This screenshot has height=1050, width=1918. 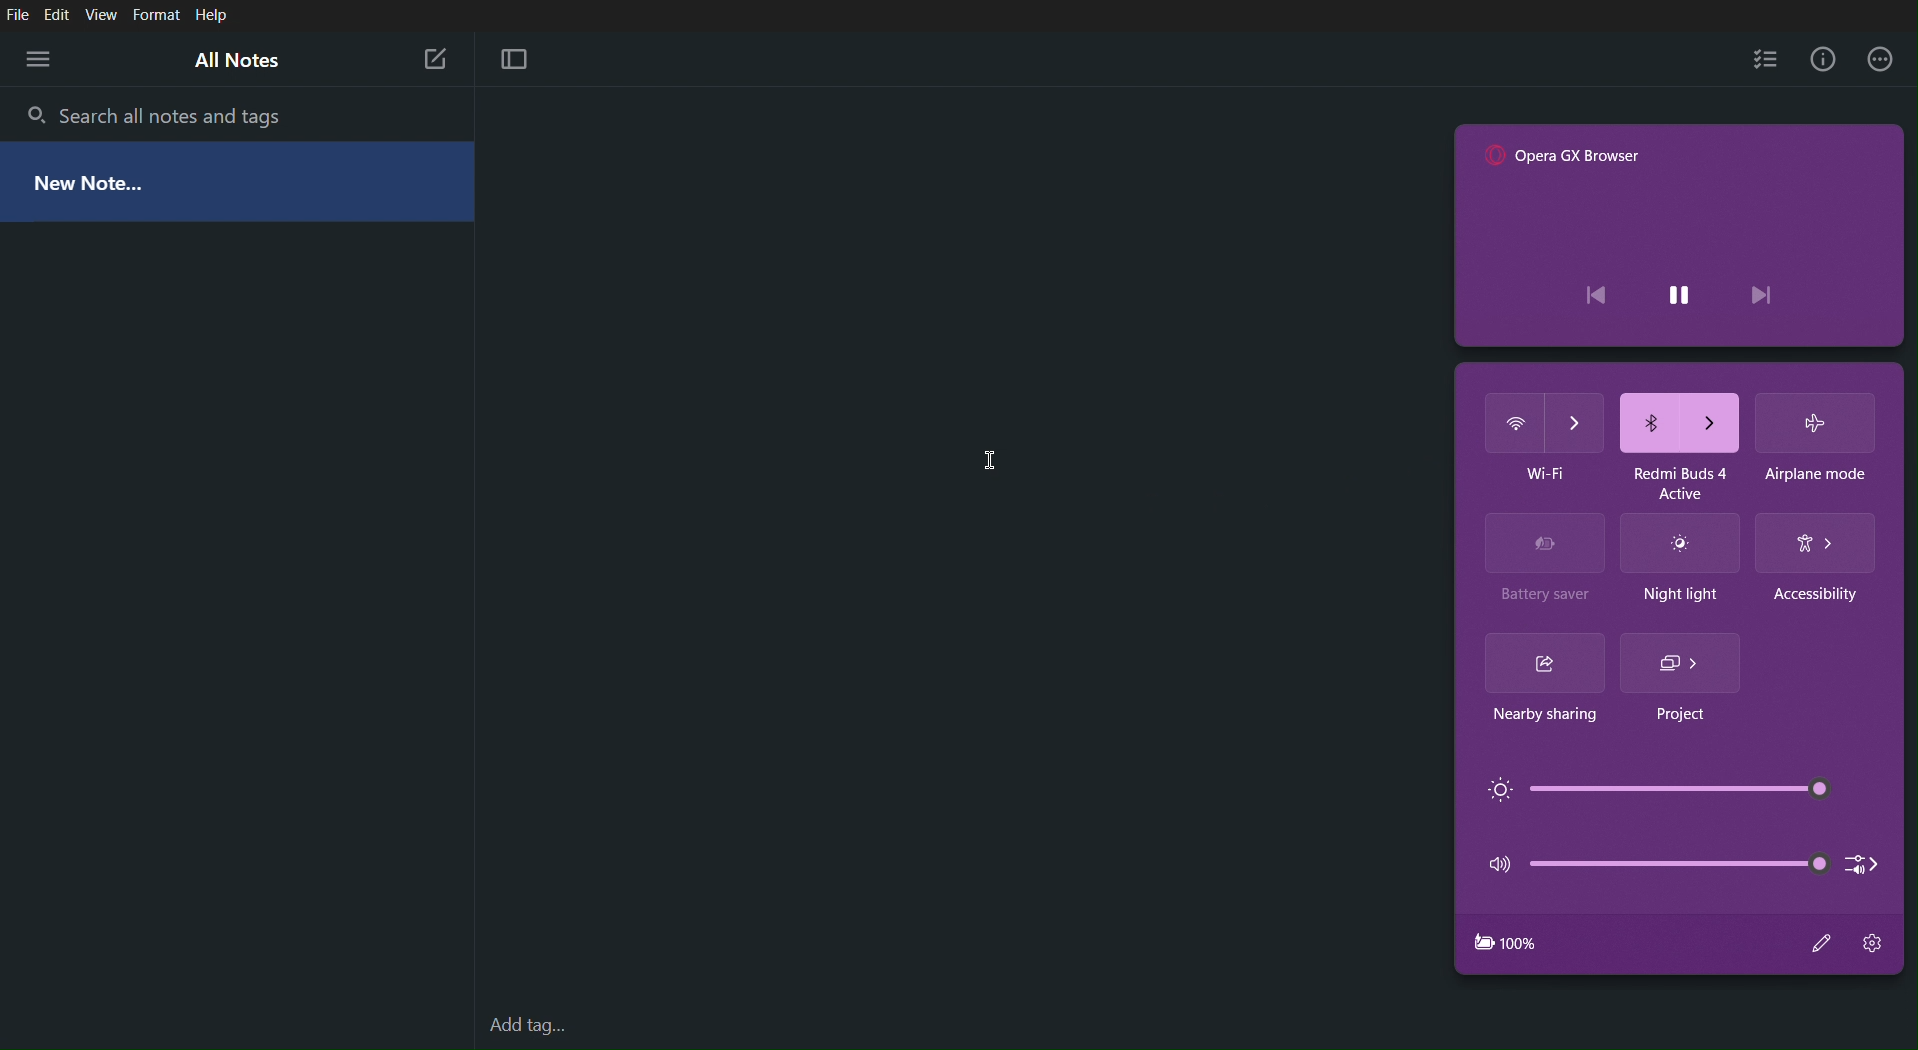 I want to click on  Night light, so click(x=1681, y=596).